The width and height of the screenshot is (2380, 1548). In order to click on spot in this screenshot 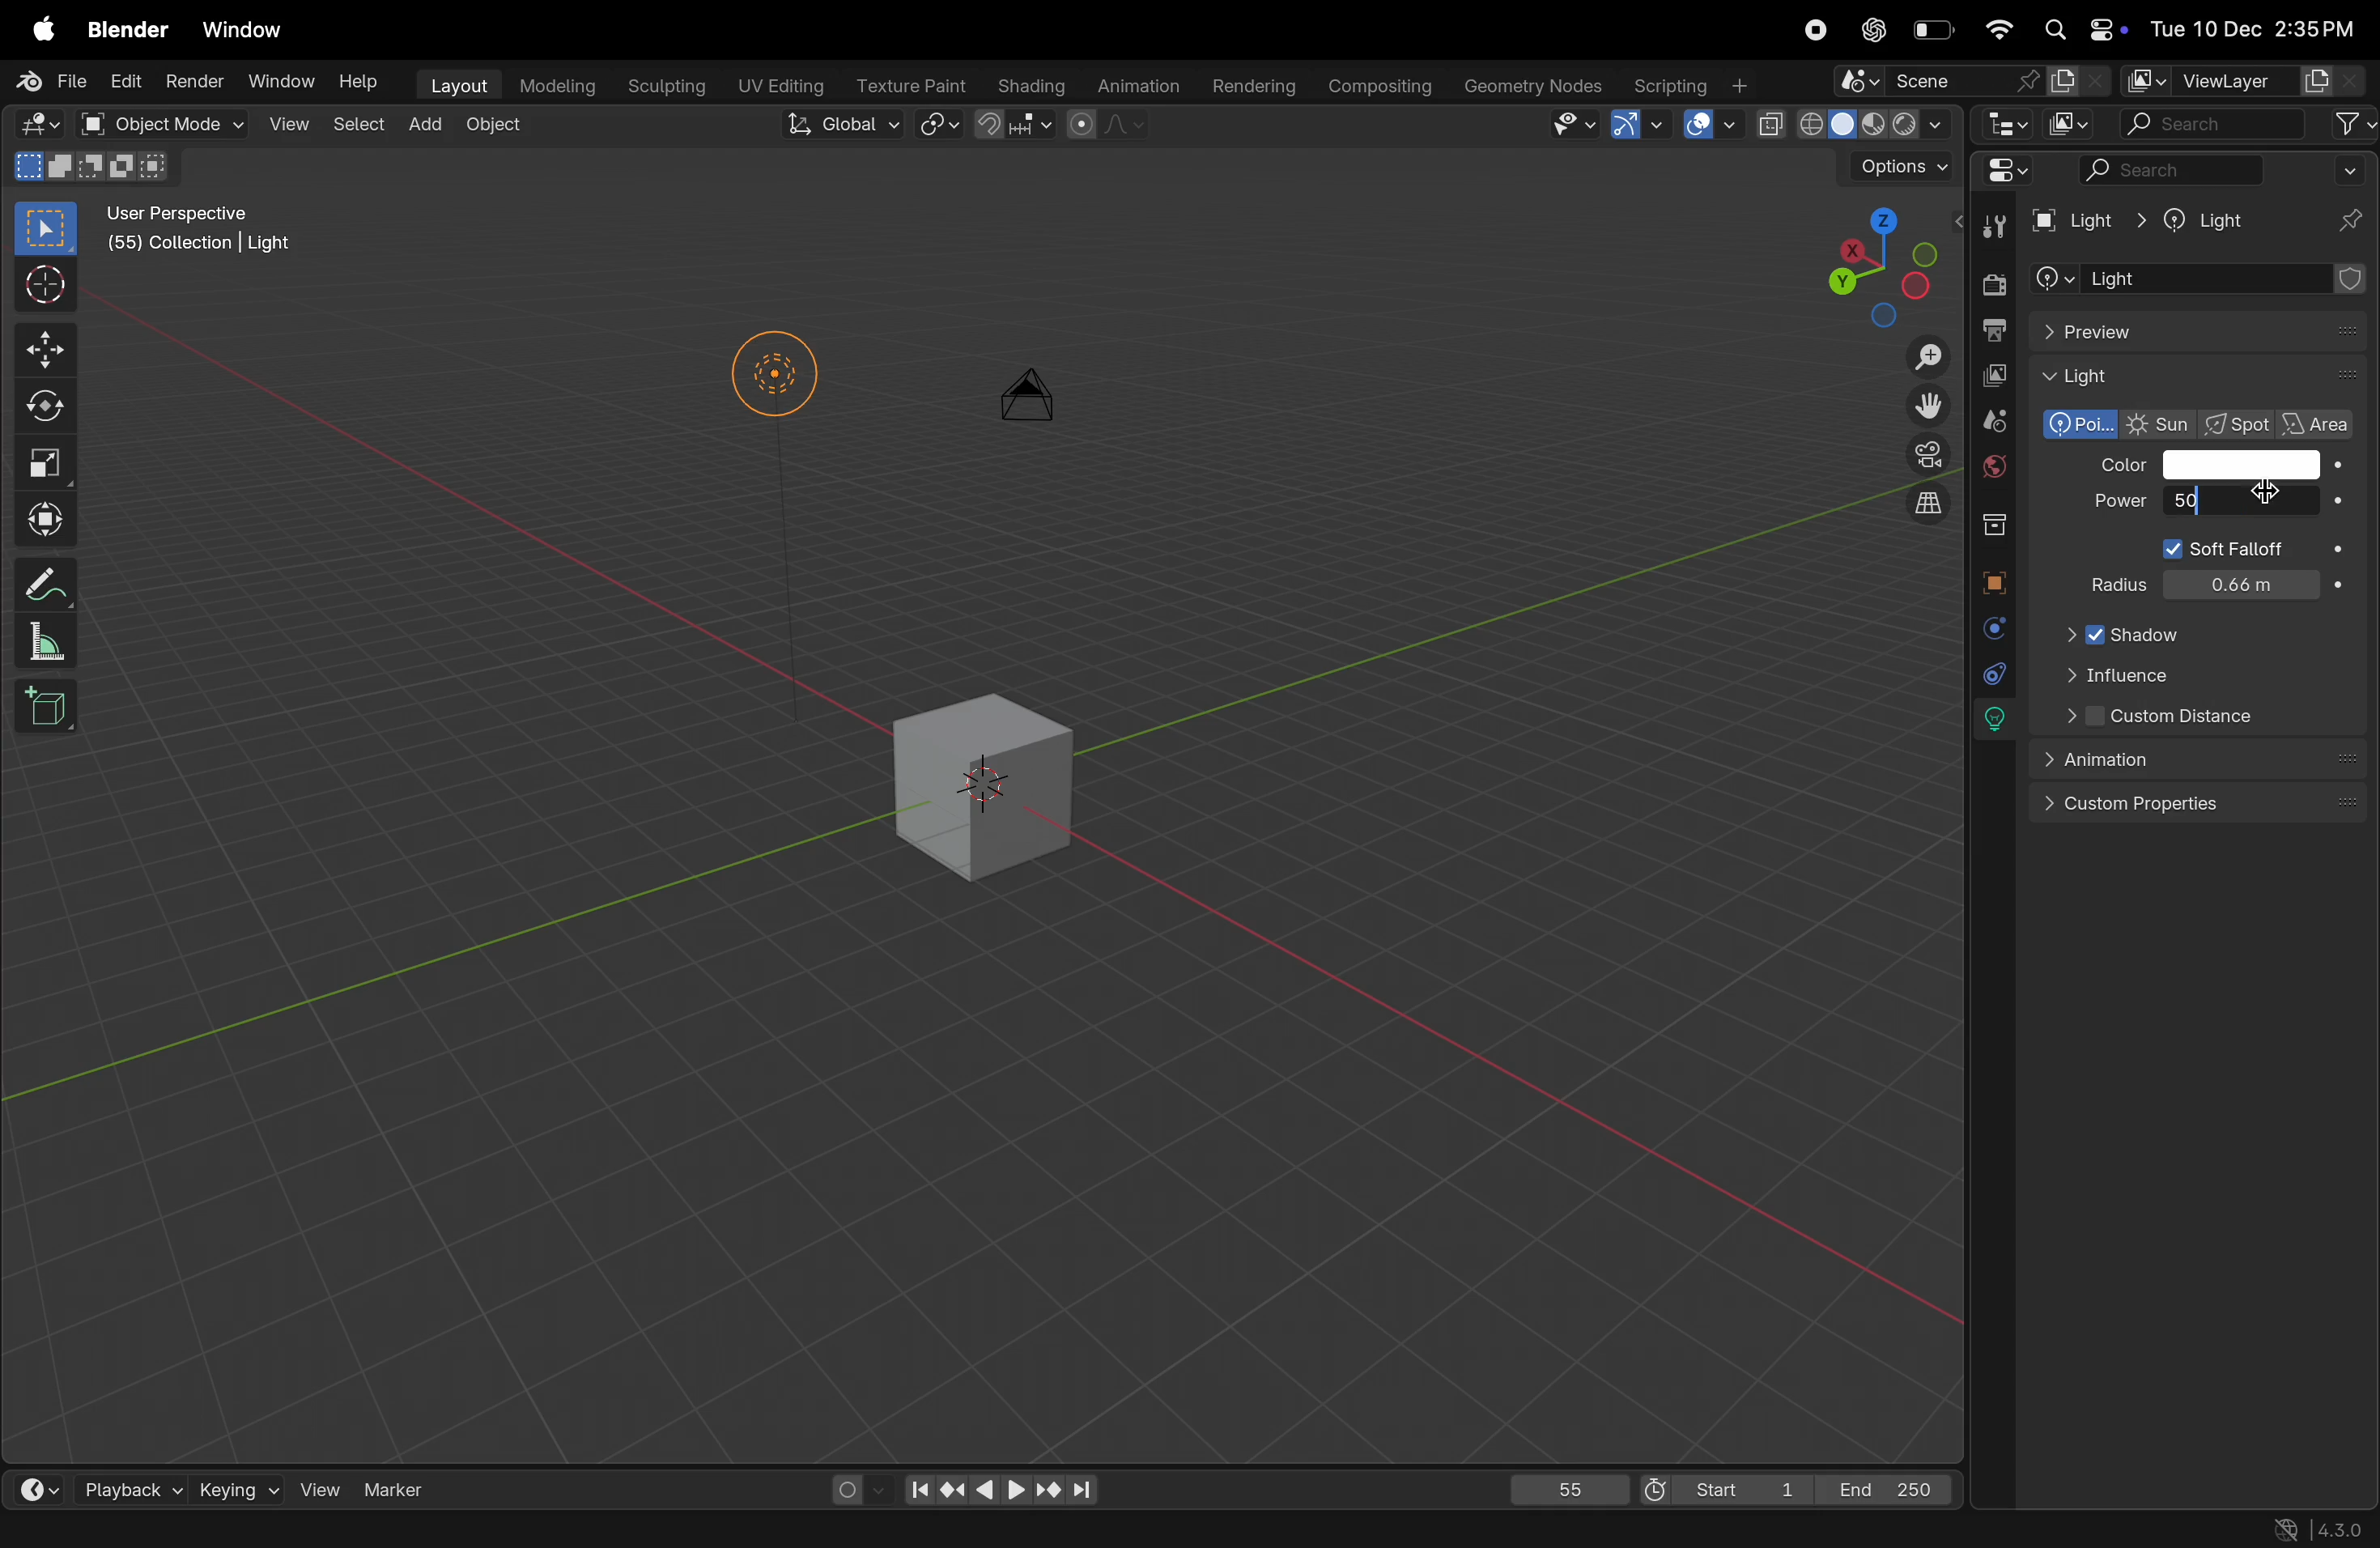, I will do `click(2242, 426)`.